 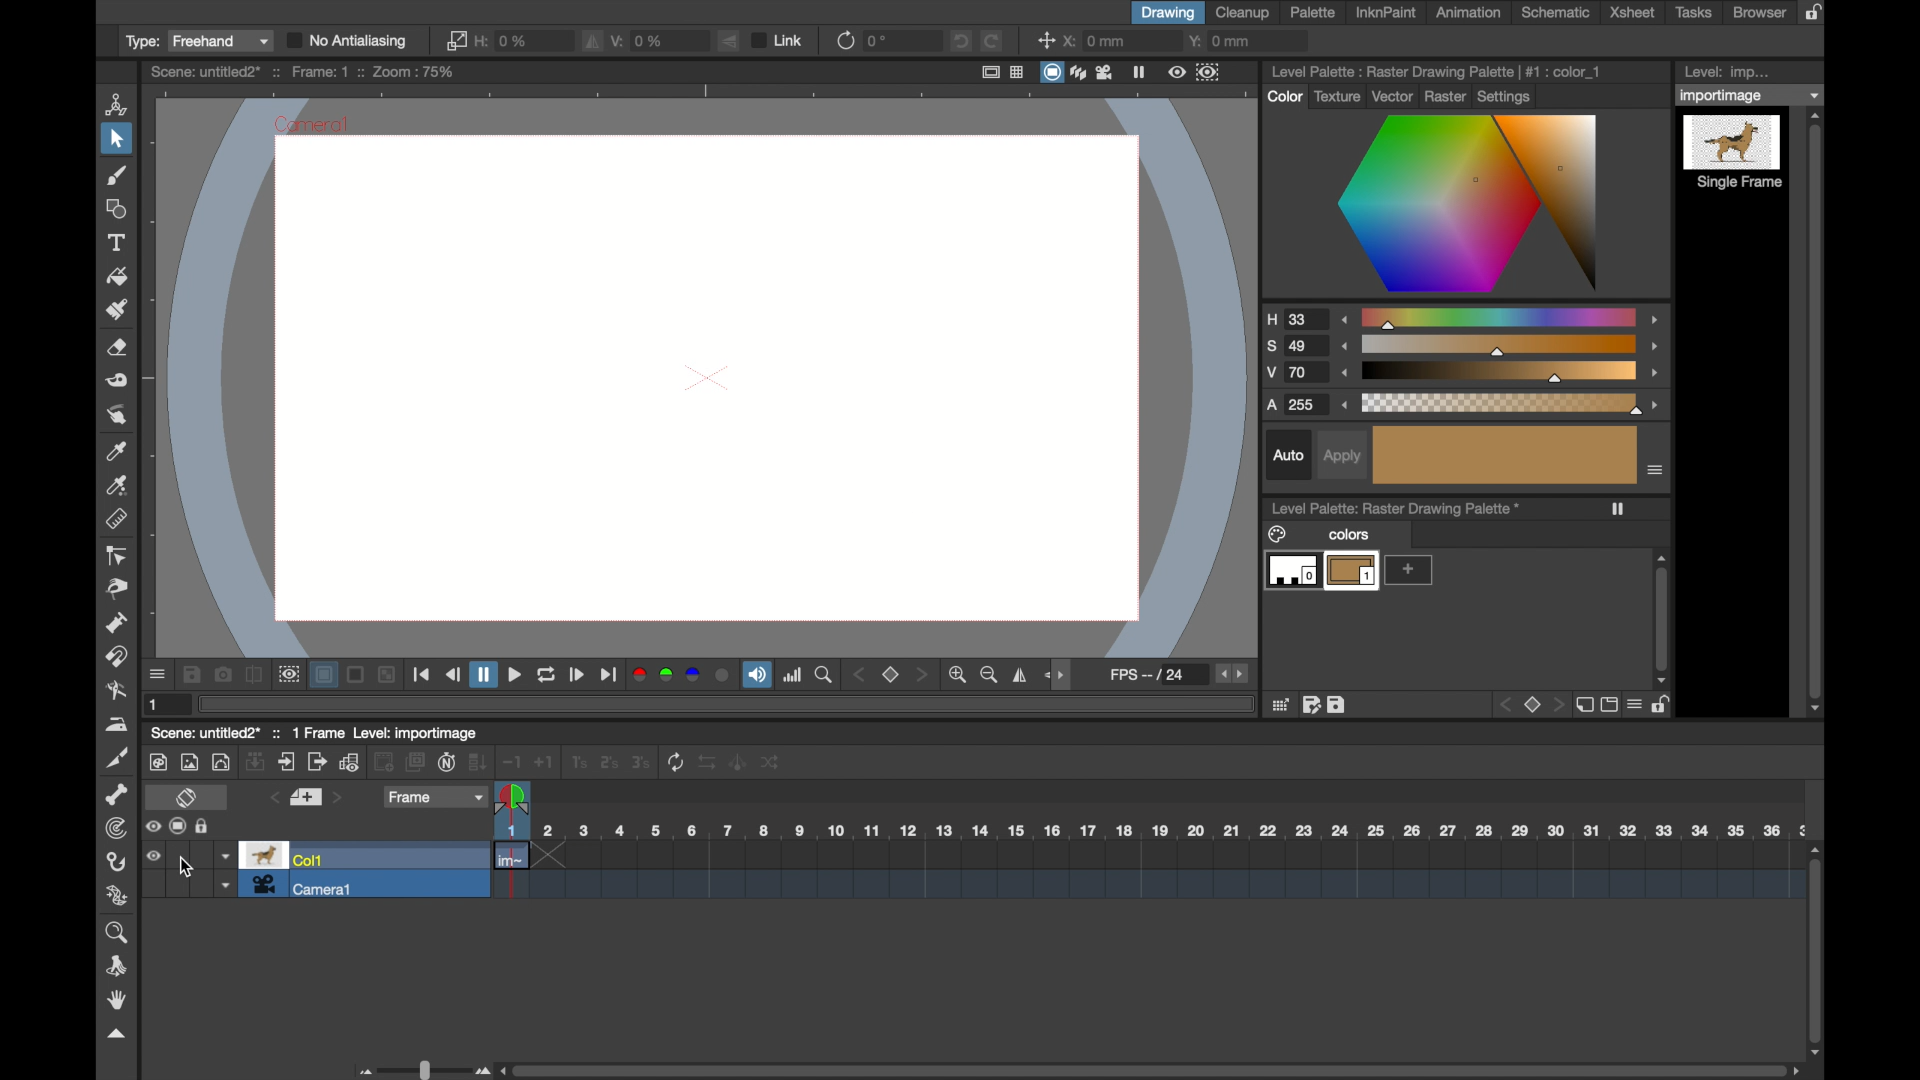 I want to click on snapshot, so click(x=223, y=675).